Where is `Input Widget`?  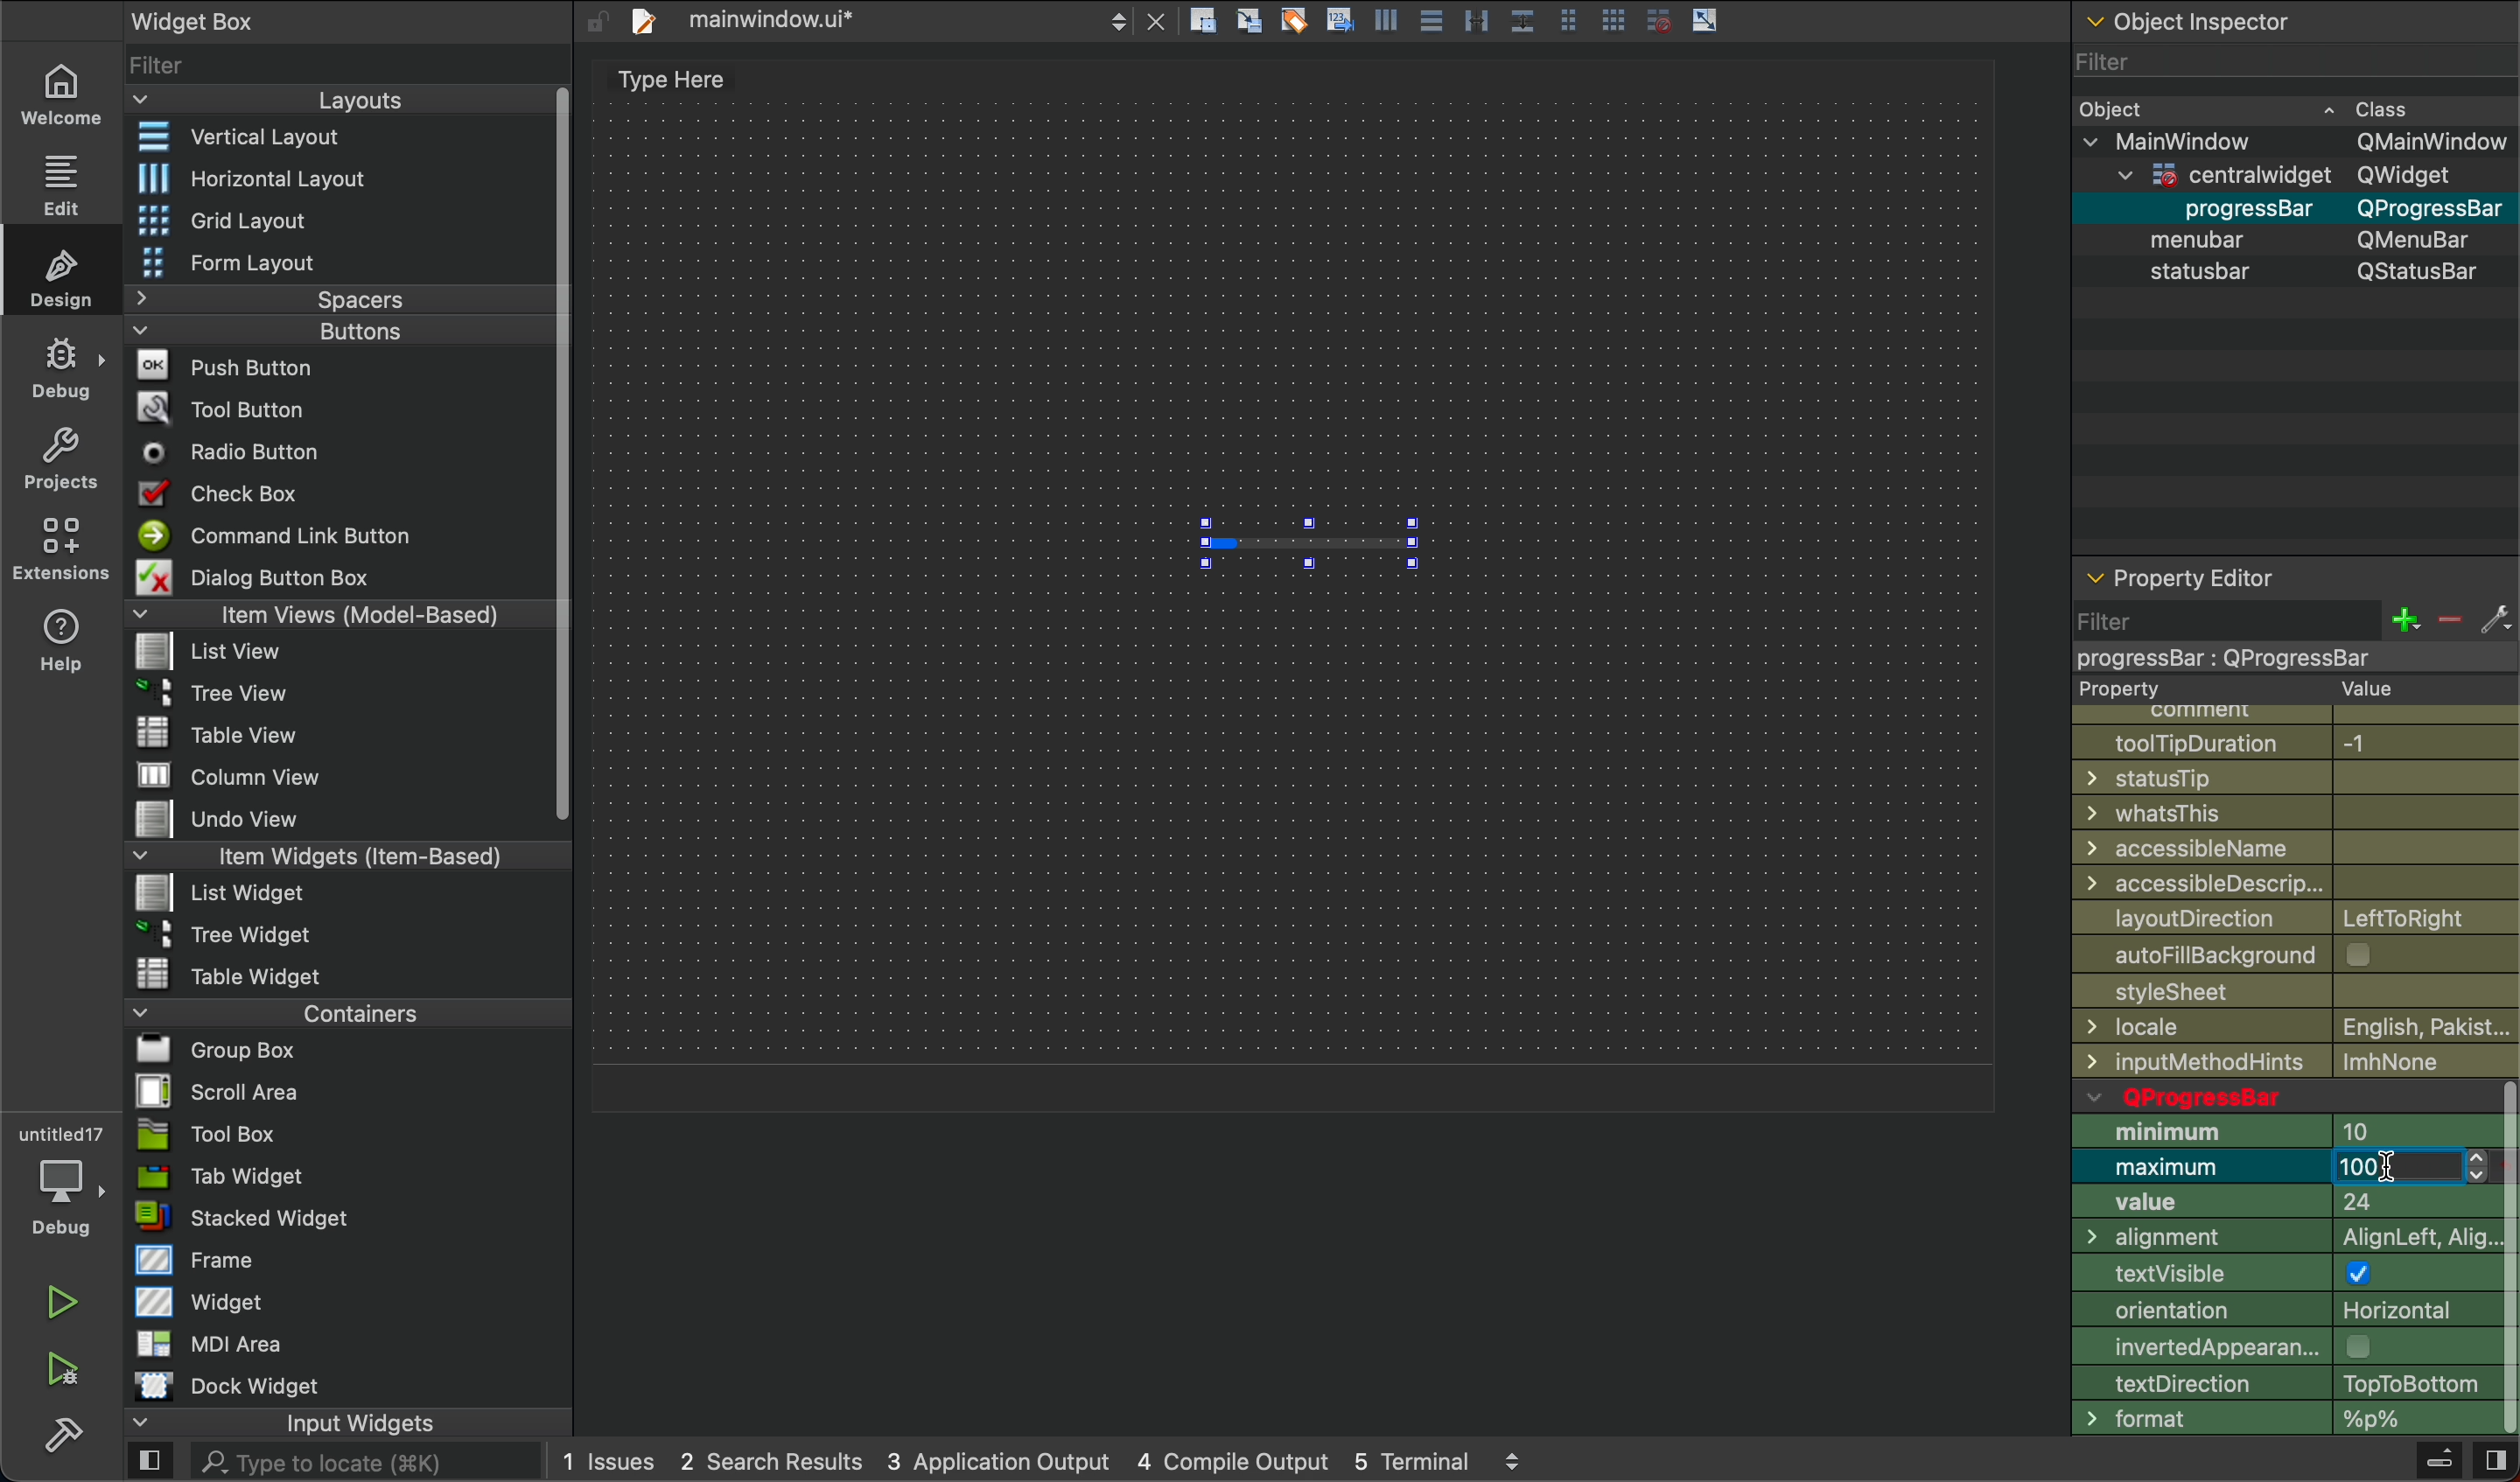
Input Widget is located at coordinates (281, 1423).